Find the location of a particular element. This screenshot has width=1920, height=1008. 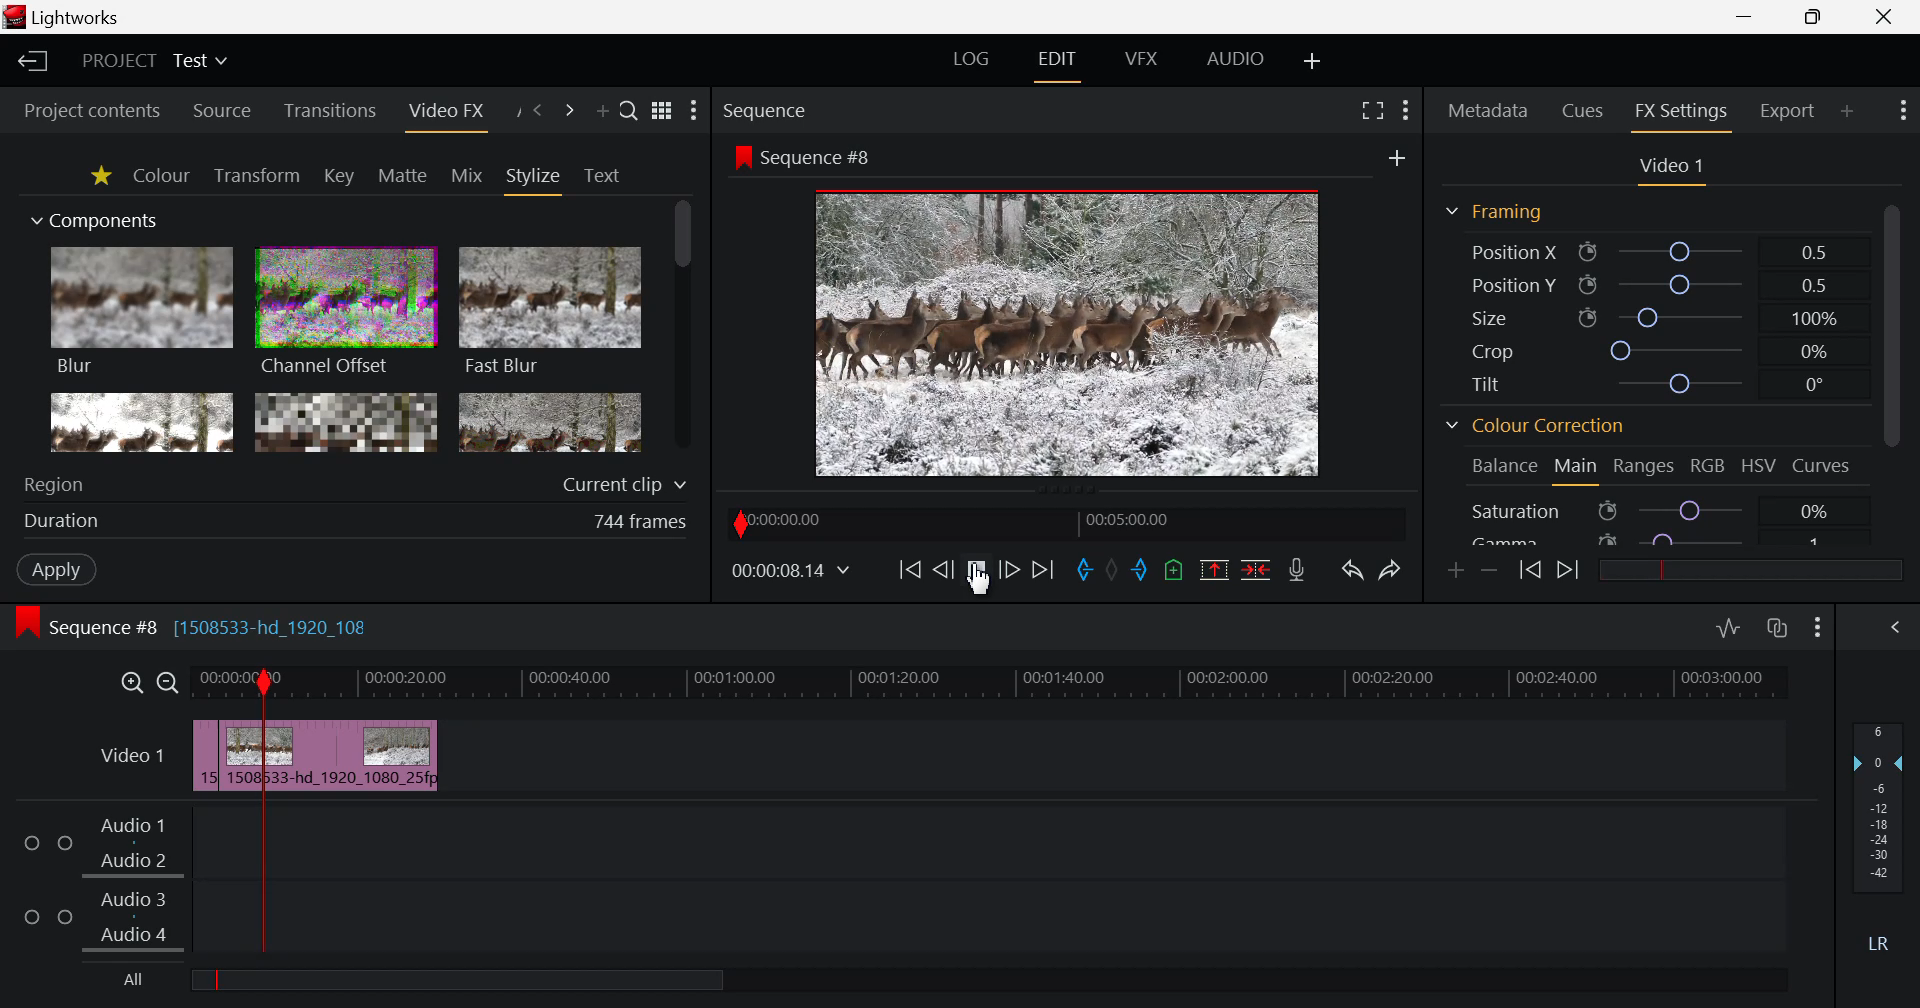

Remove marked section is located at coordinates (1217, 572).